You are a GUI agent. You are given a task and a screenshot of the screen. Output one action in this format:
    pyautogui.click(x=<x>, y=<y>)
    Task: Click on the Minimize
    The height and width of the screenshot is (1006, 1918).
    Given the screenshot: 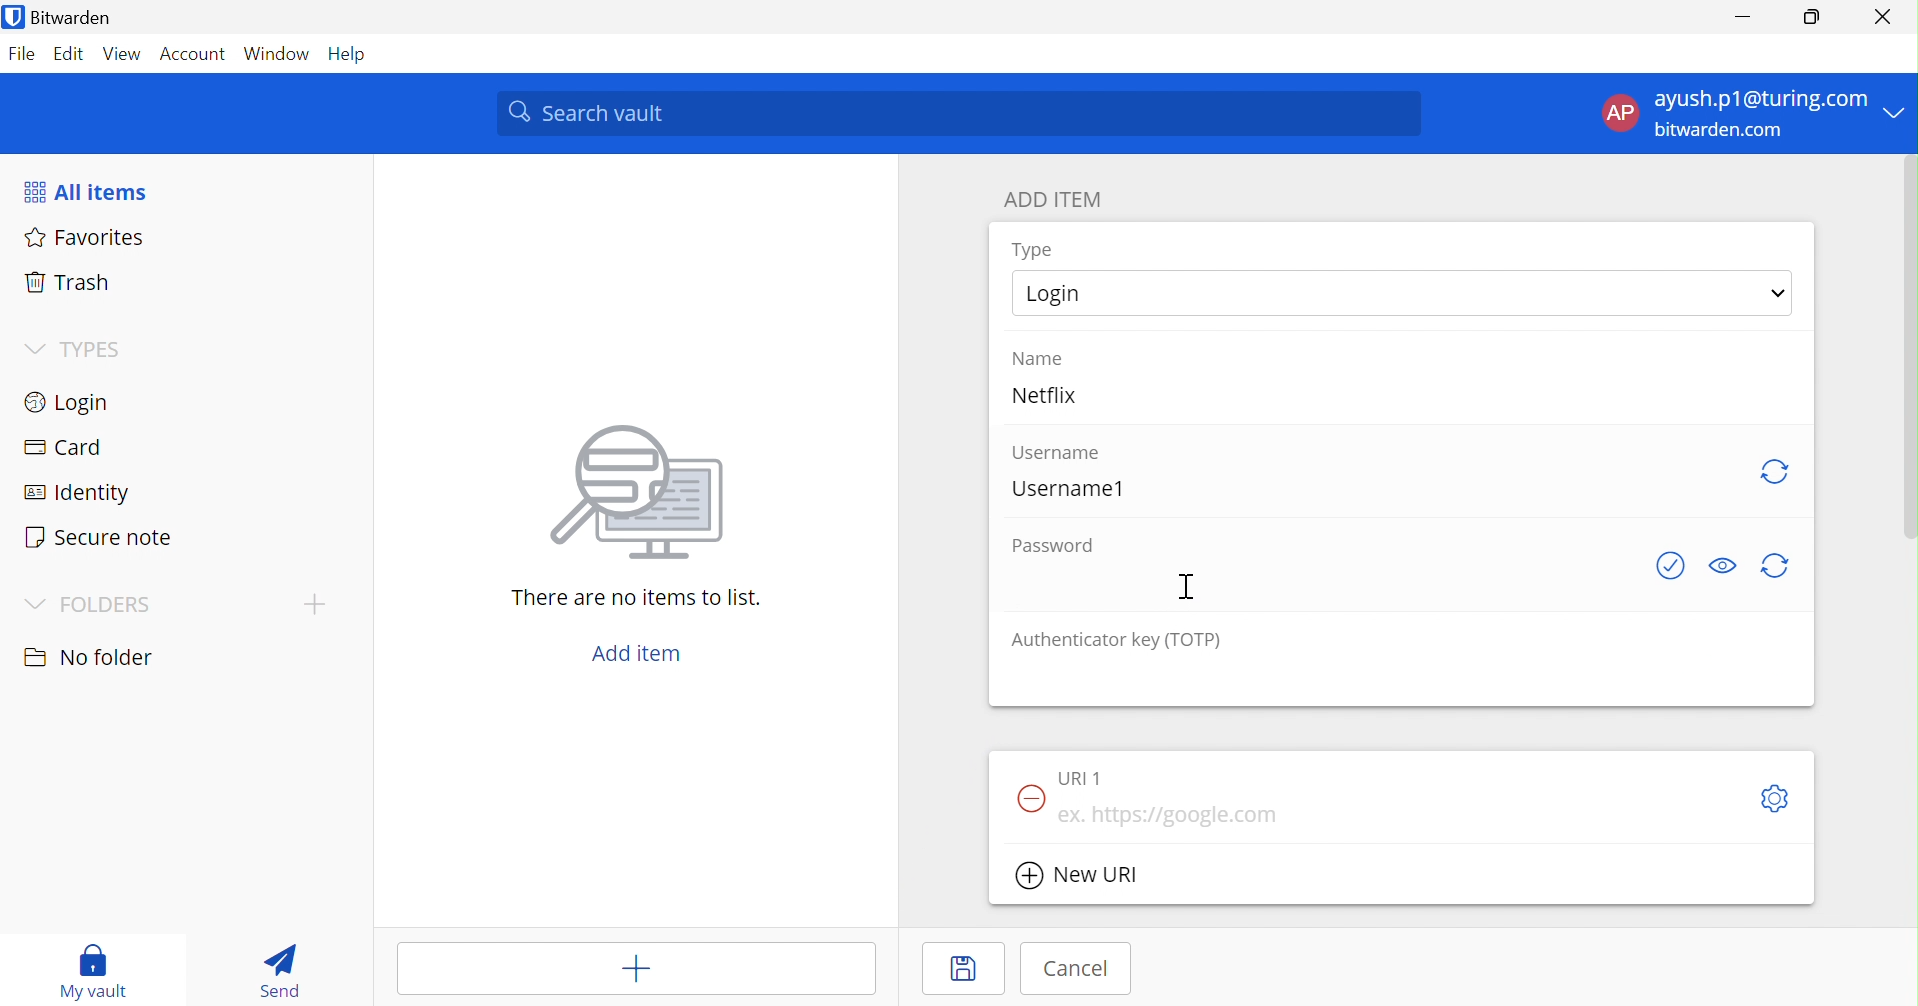 What is the action you would take?
    pyautogui.click(x=1749, y=18)
    